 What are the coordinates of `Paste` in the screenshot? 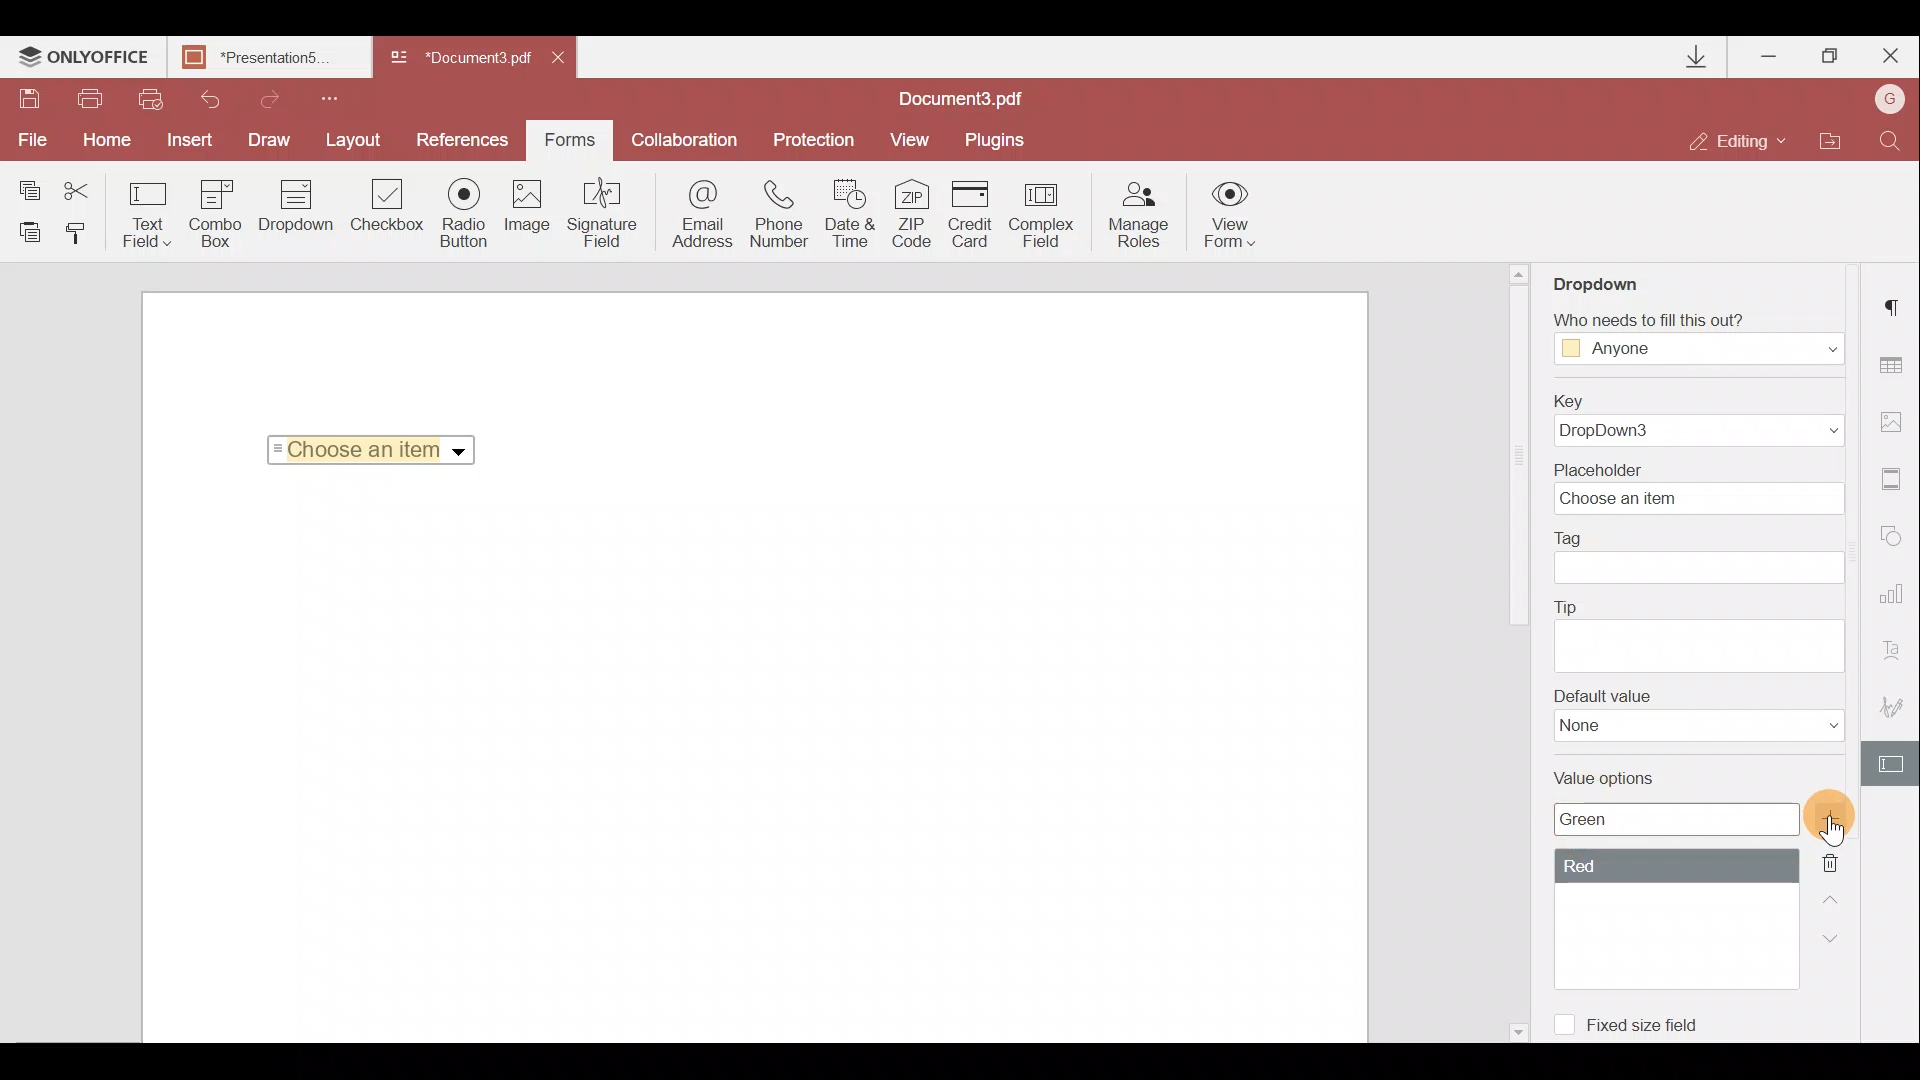 It's located at (28, 235).